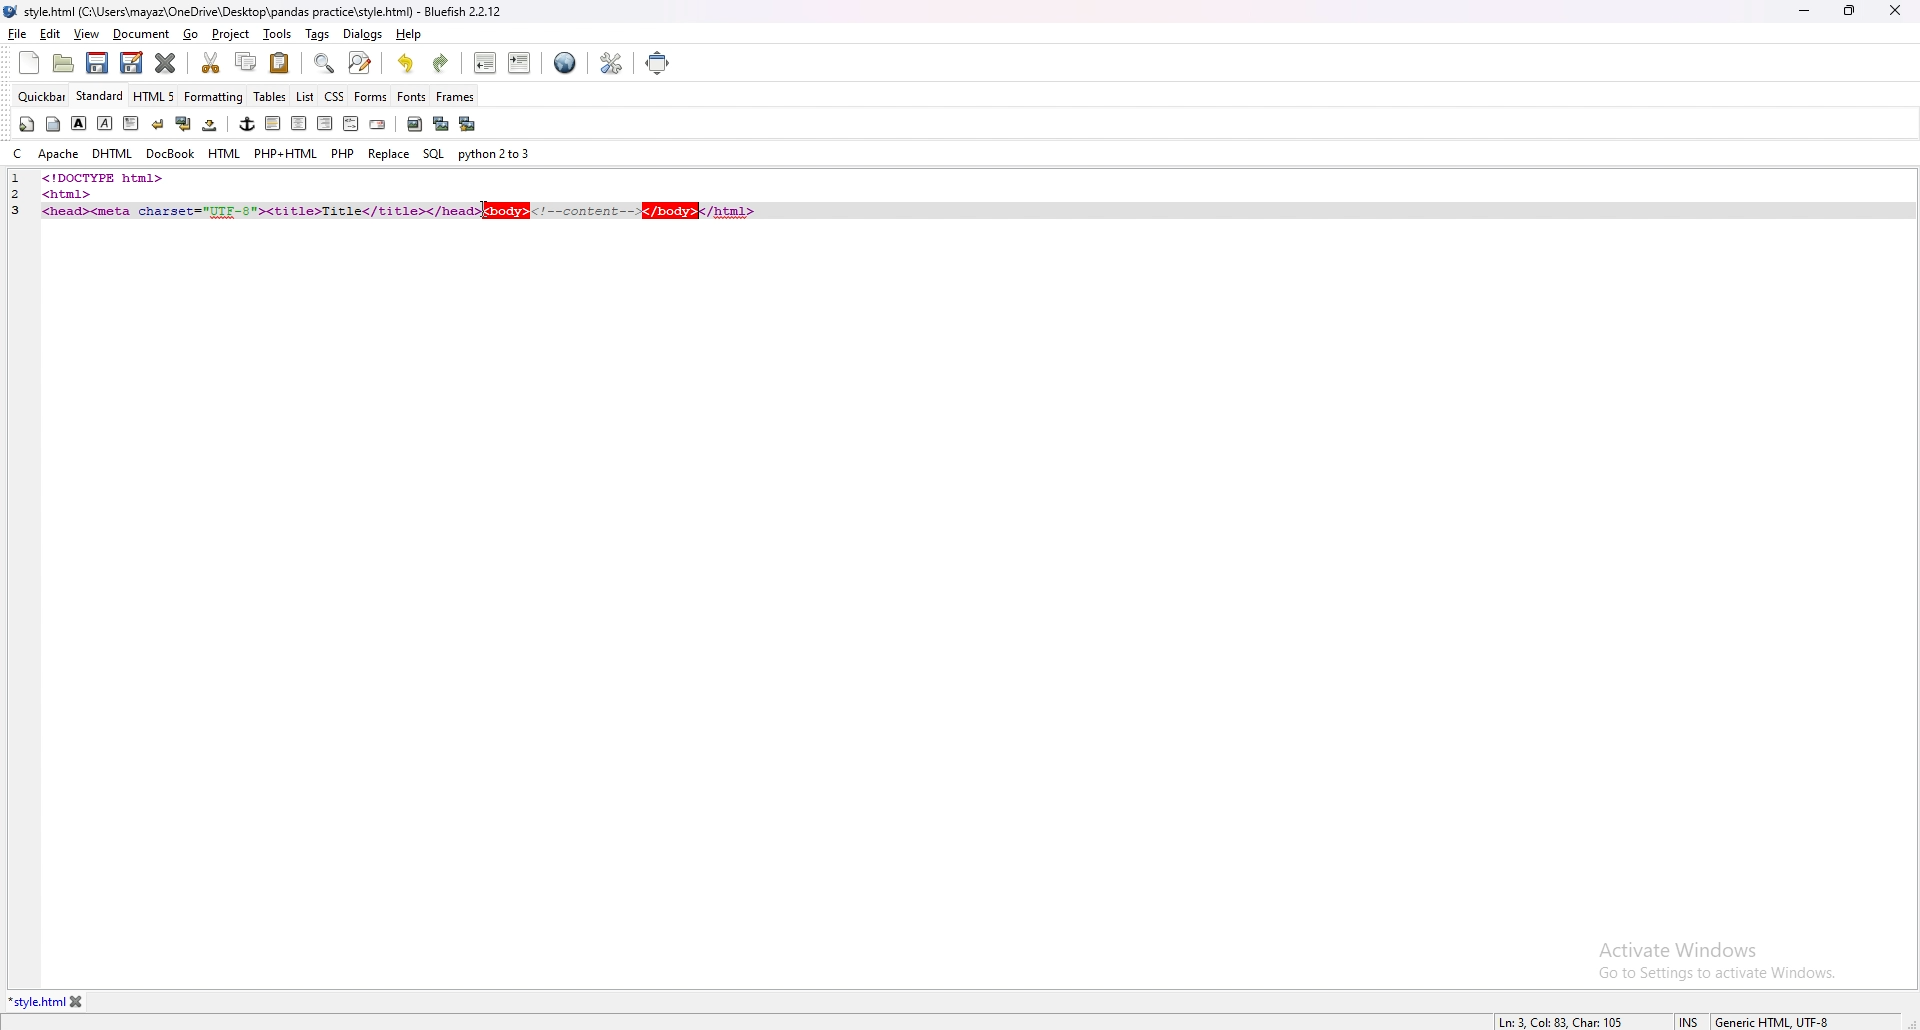 The image size is (1920, 1030). Describe the element at coordinates (363, 34) in the screenshot. I see `dialogs` at that location.